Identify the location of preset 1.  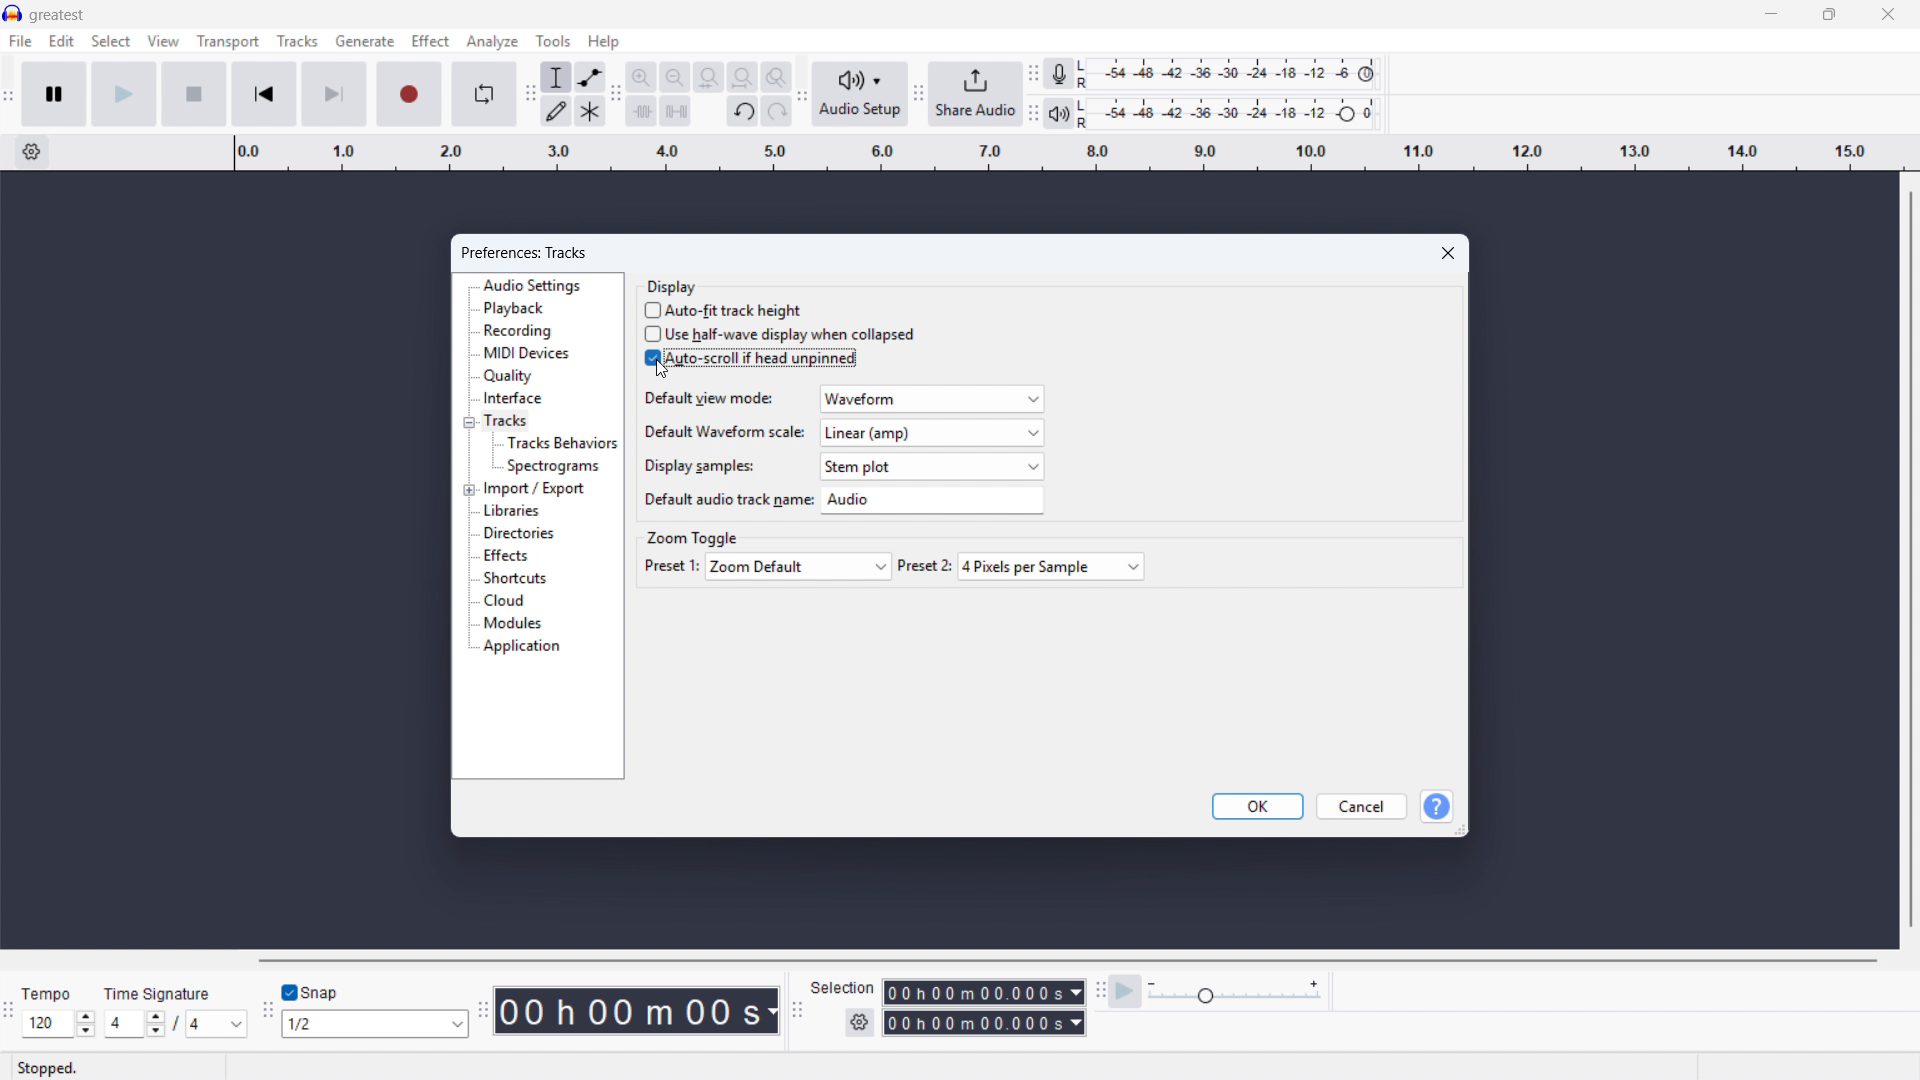
(670, 565).